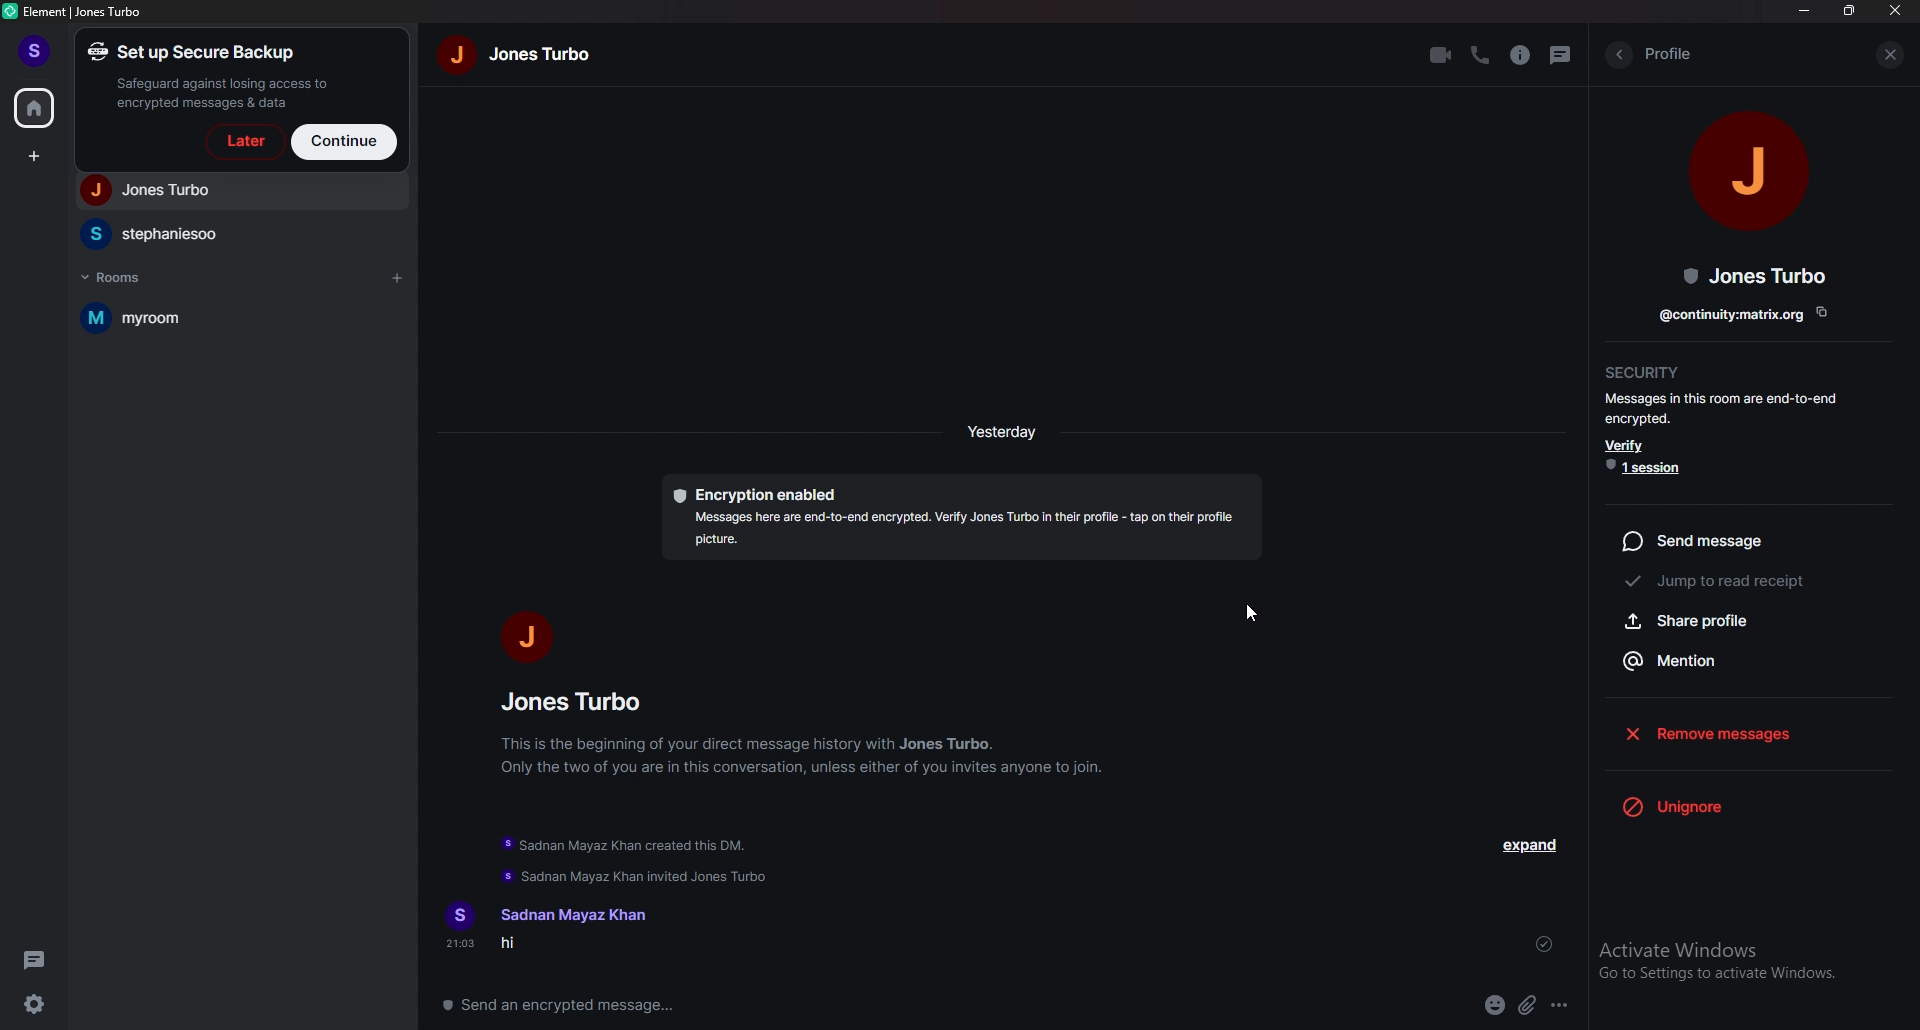 The height and width of the screenshot is (1030, 1920). Describe the element at coordinates (38, 52) in the screenshot. I see `profile` at that location.